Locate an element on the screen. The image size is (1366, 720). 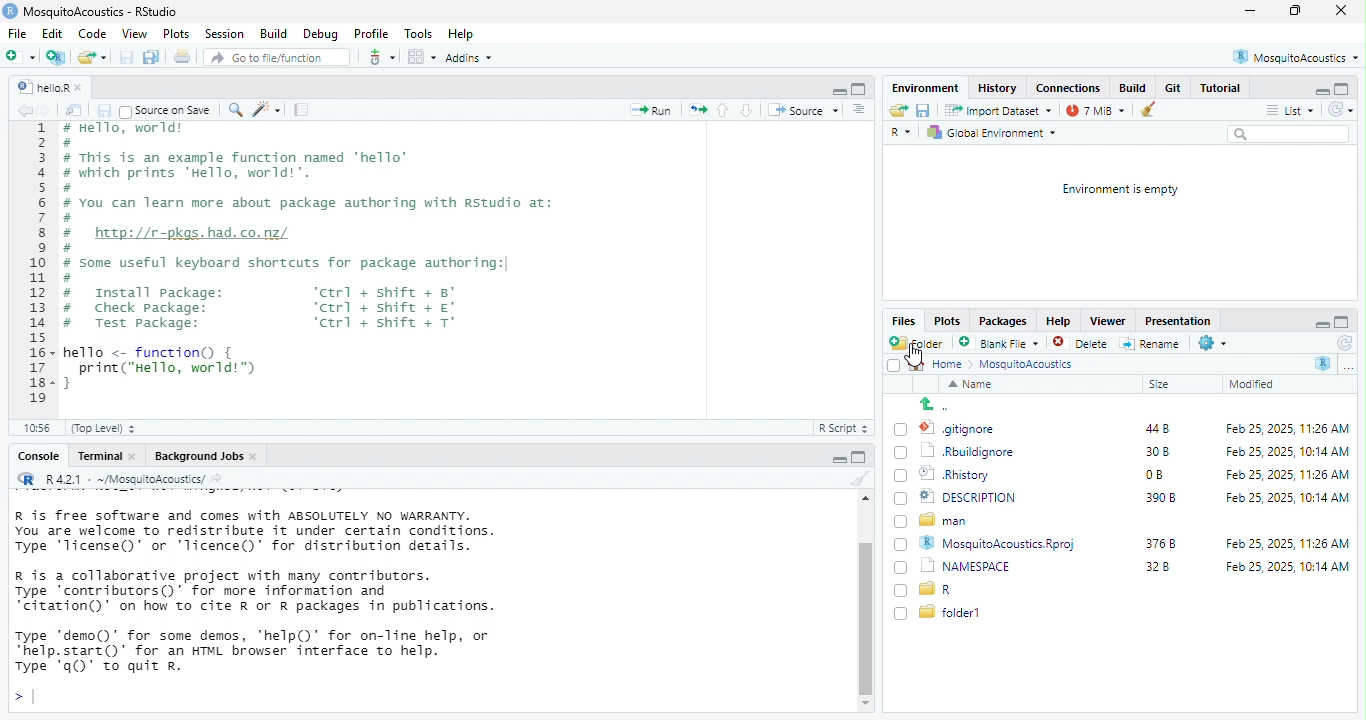
 NAMESPACE is located at coordinates (976, 566).